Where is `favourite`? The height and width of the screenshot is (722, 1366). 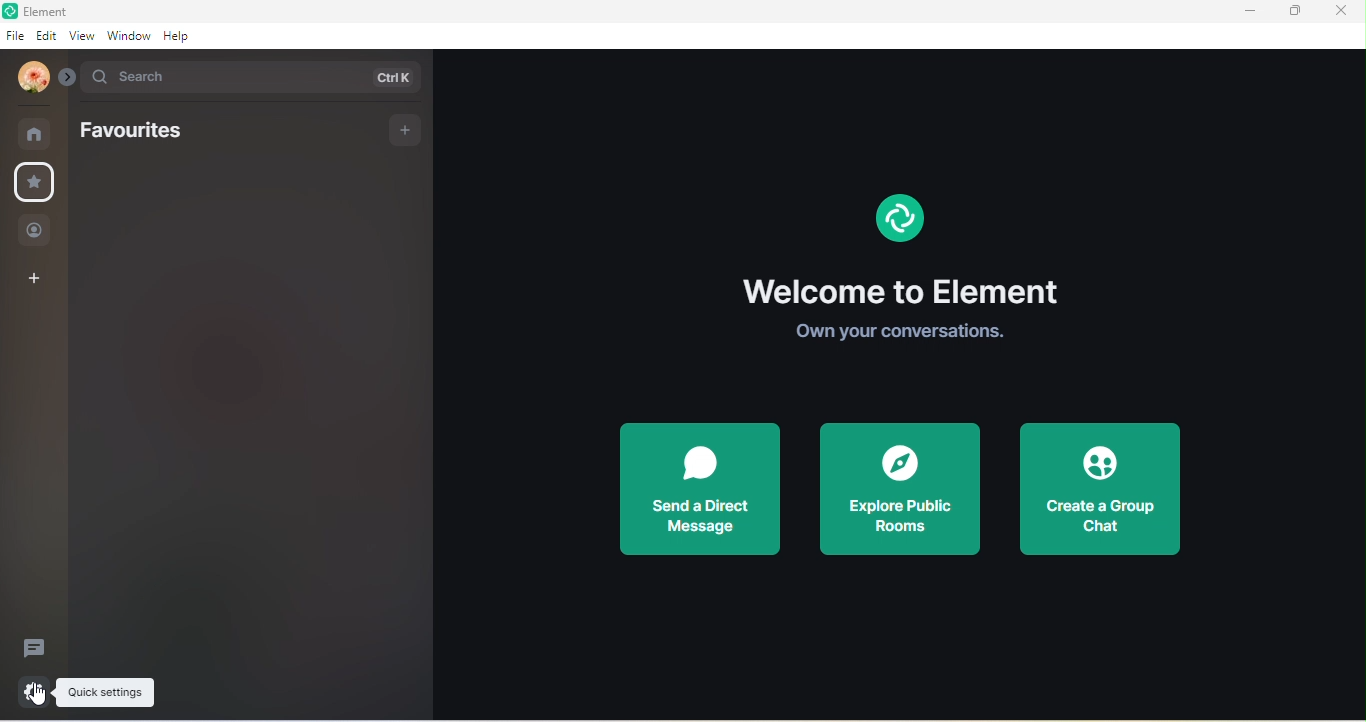 favourite is located at coordinates (36, 183).